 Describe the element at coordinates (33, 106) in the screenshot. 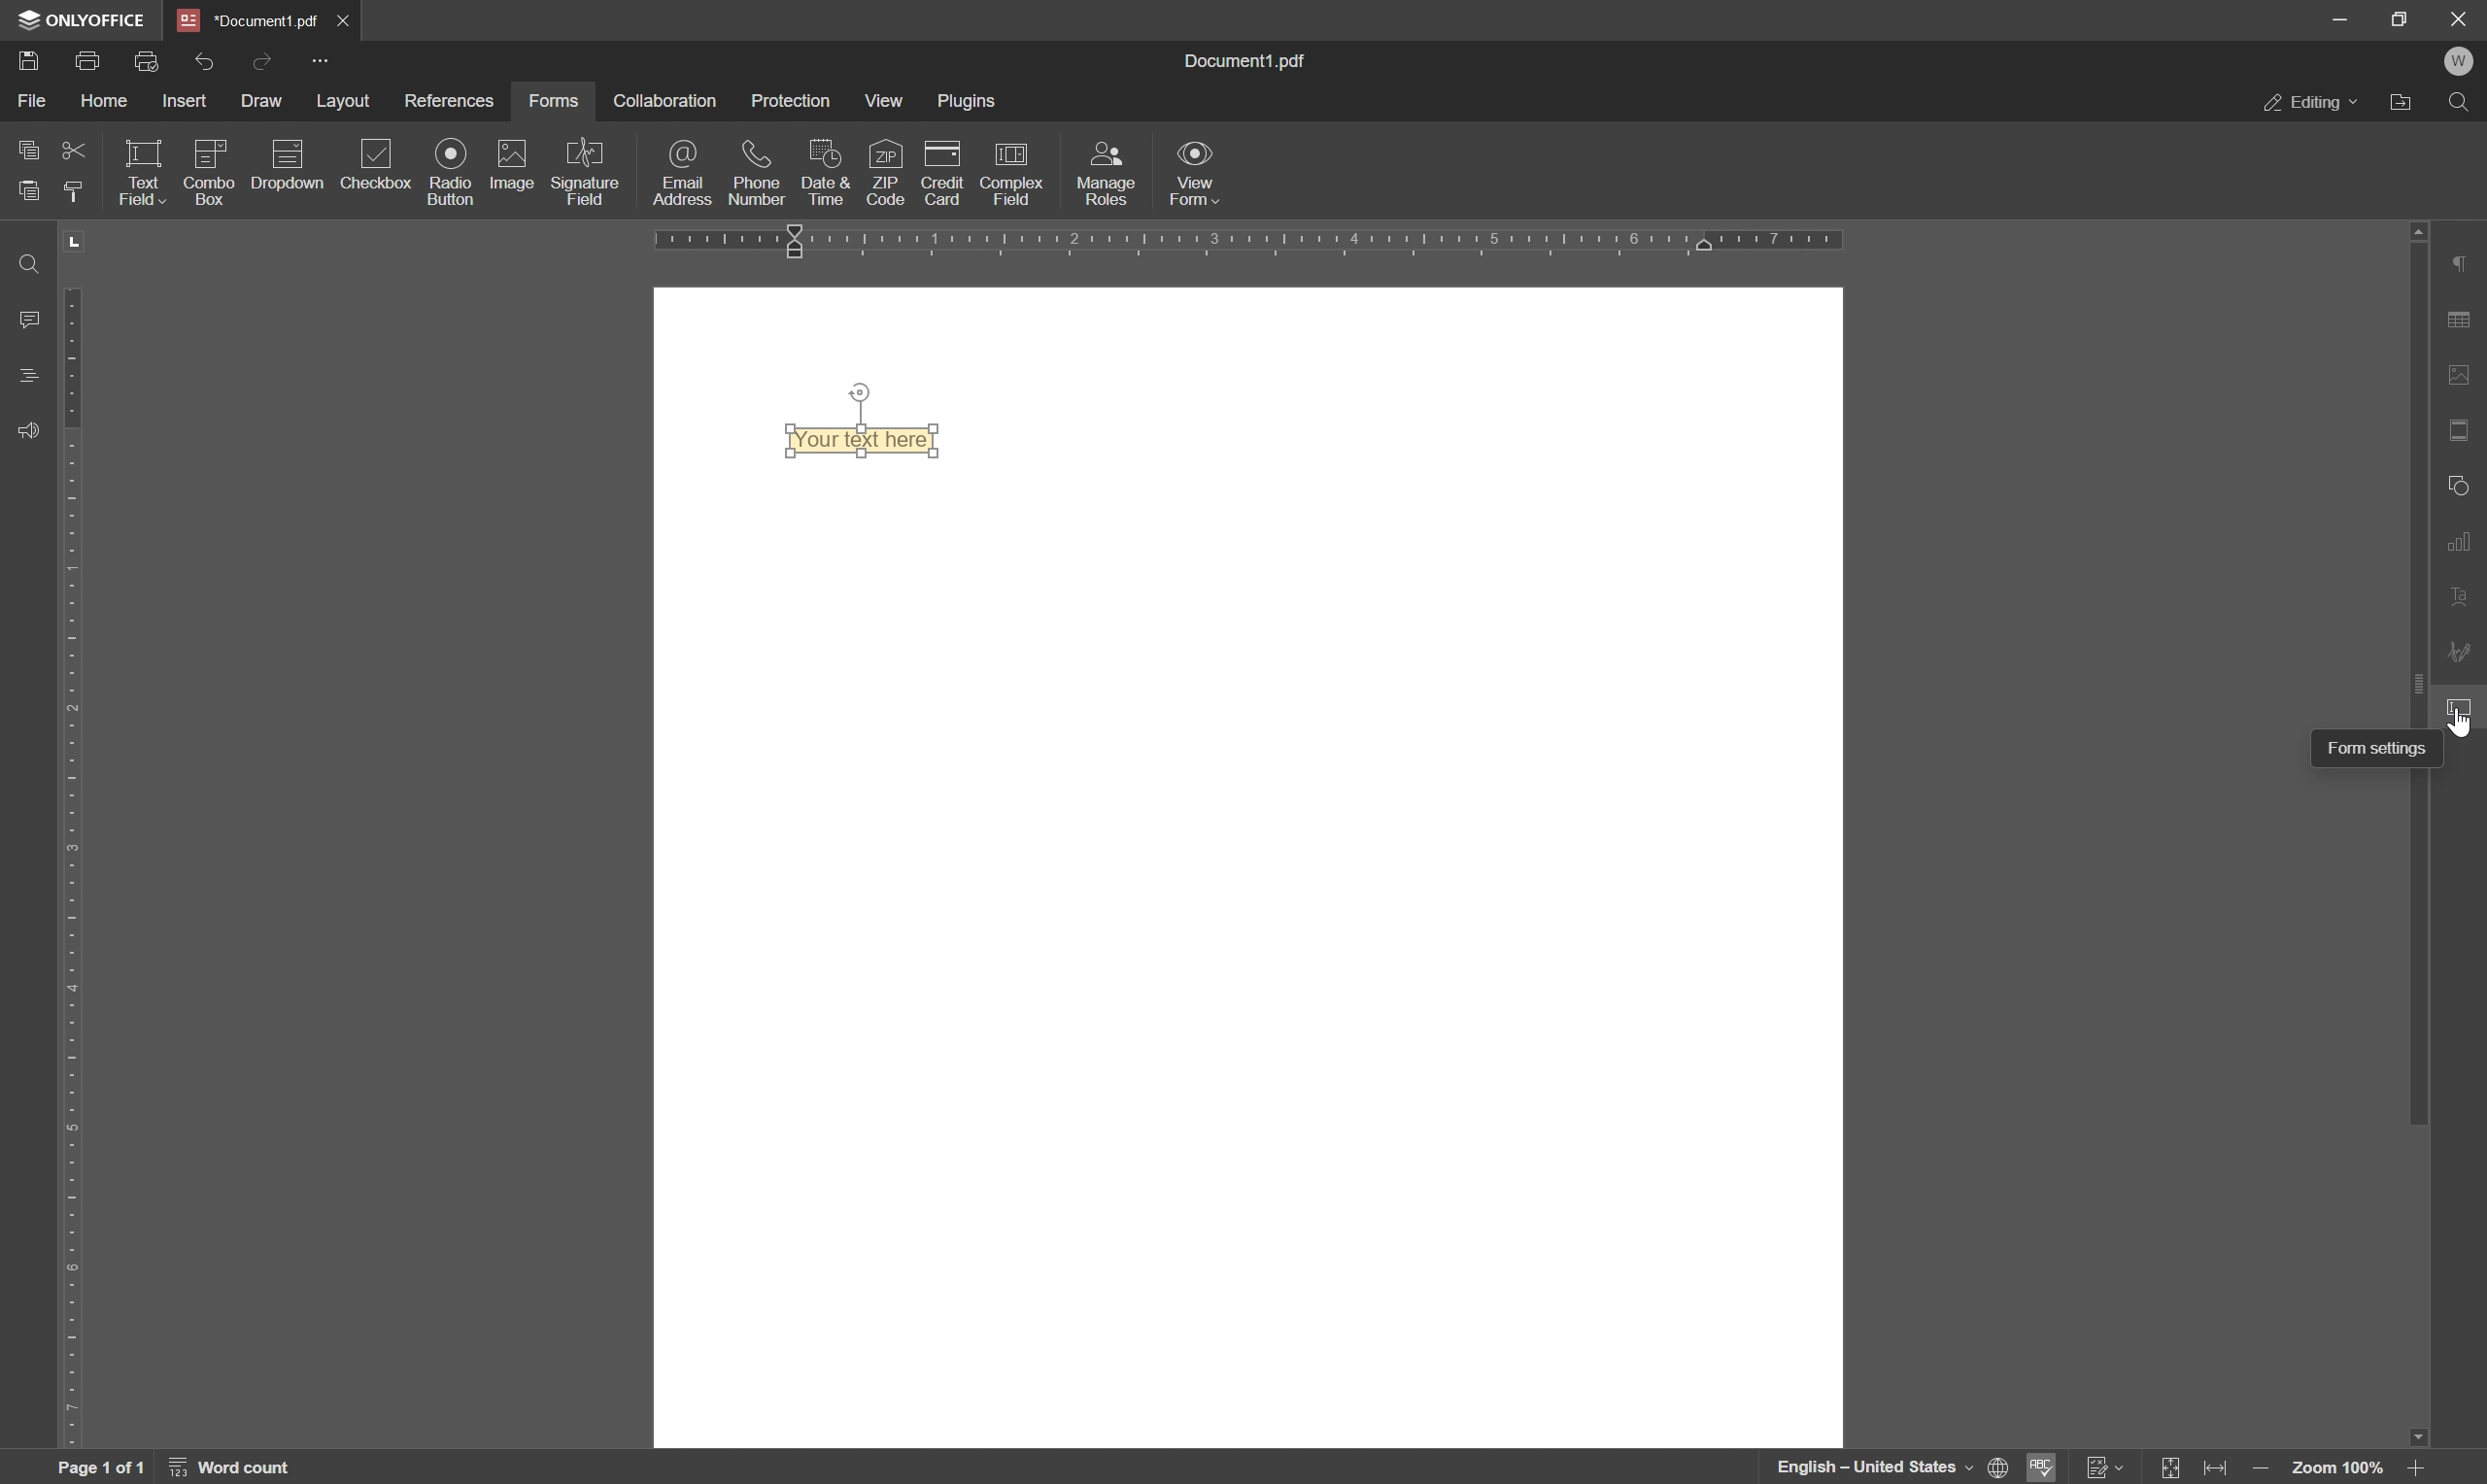

I see `file` at that location.